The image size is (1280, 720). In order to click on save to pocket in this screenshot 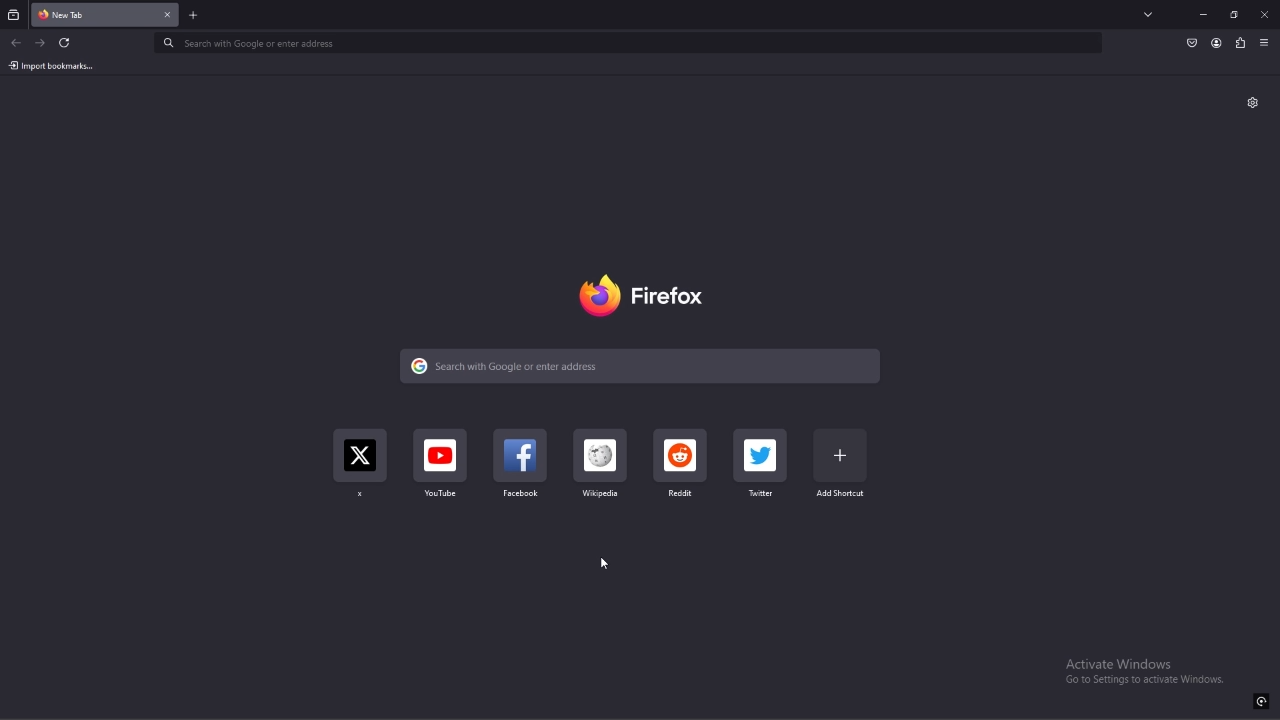, I will do `click(1191, 43)`.